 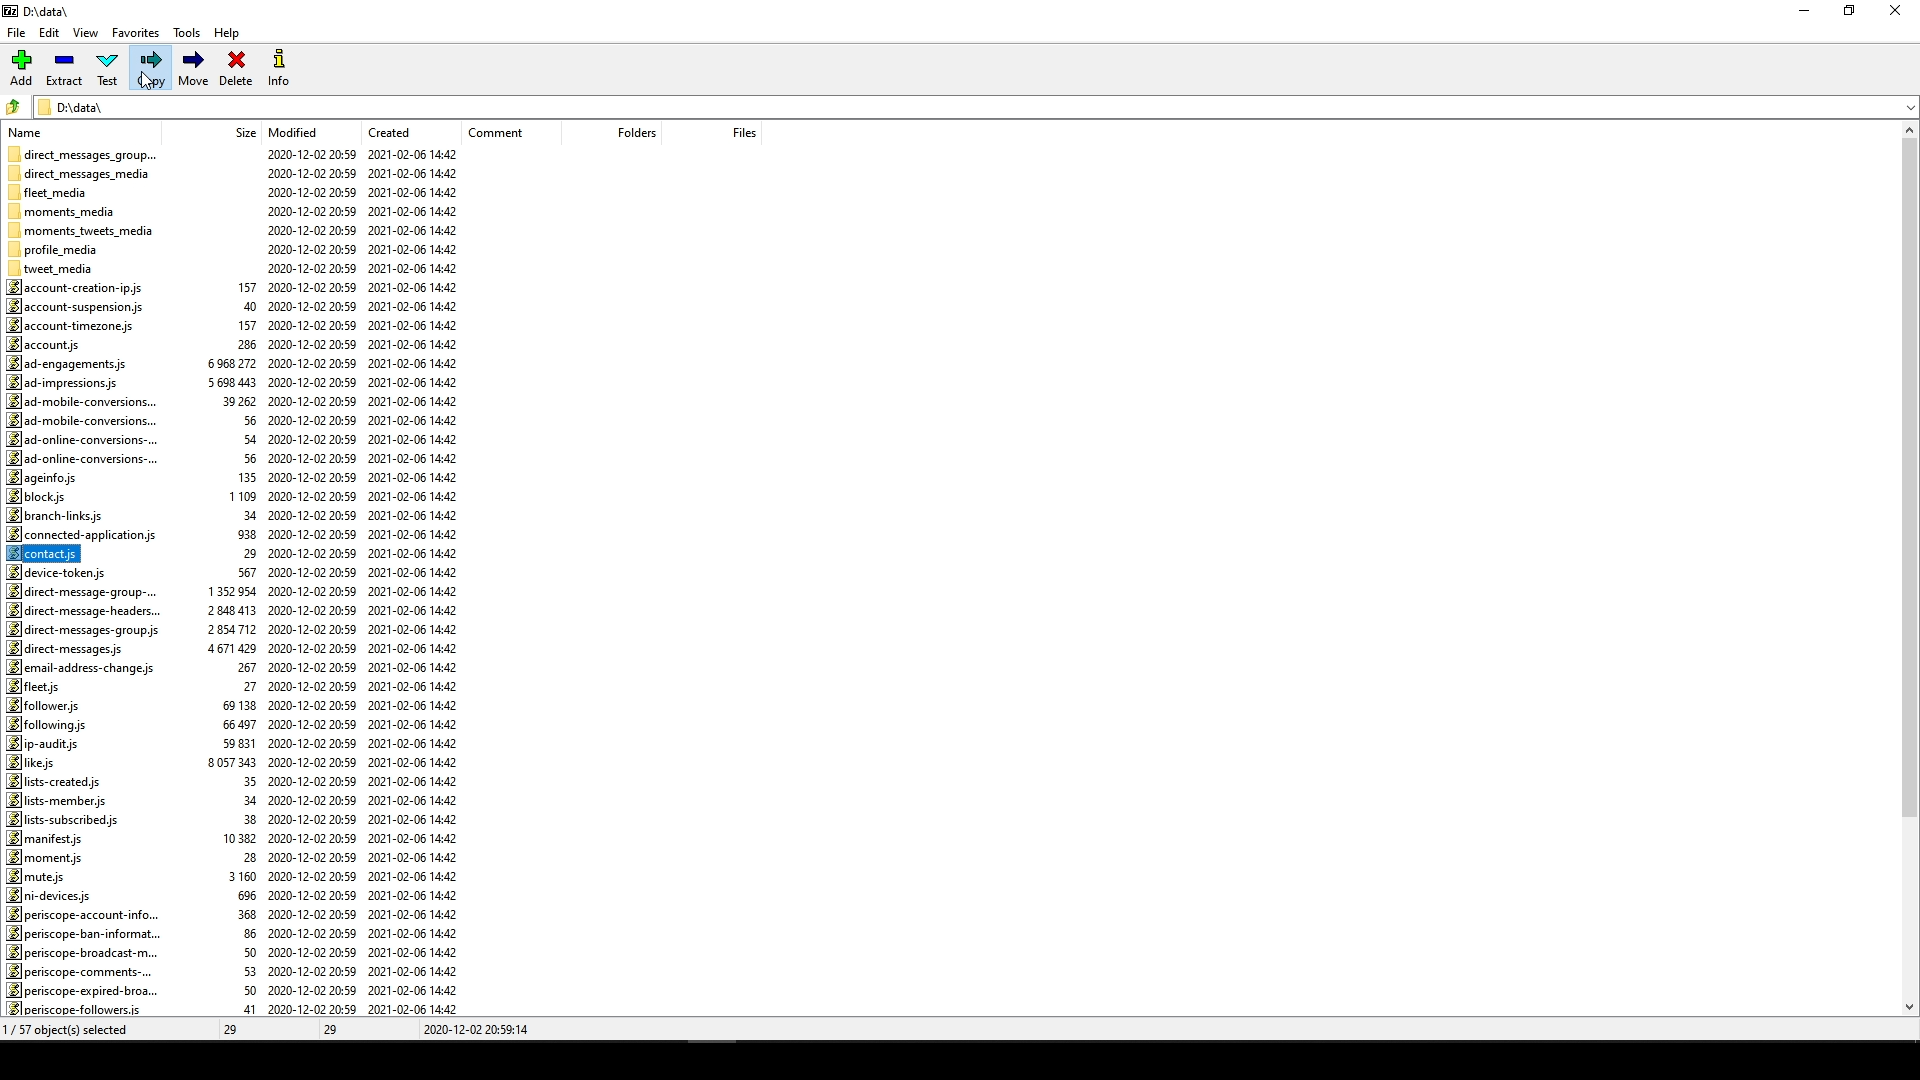 I want to click on Add, so click(x=26, y=67).